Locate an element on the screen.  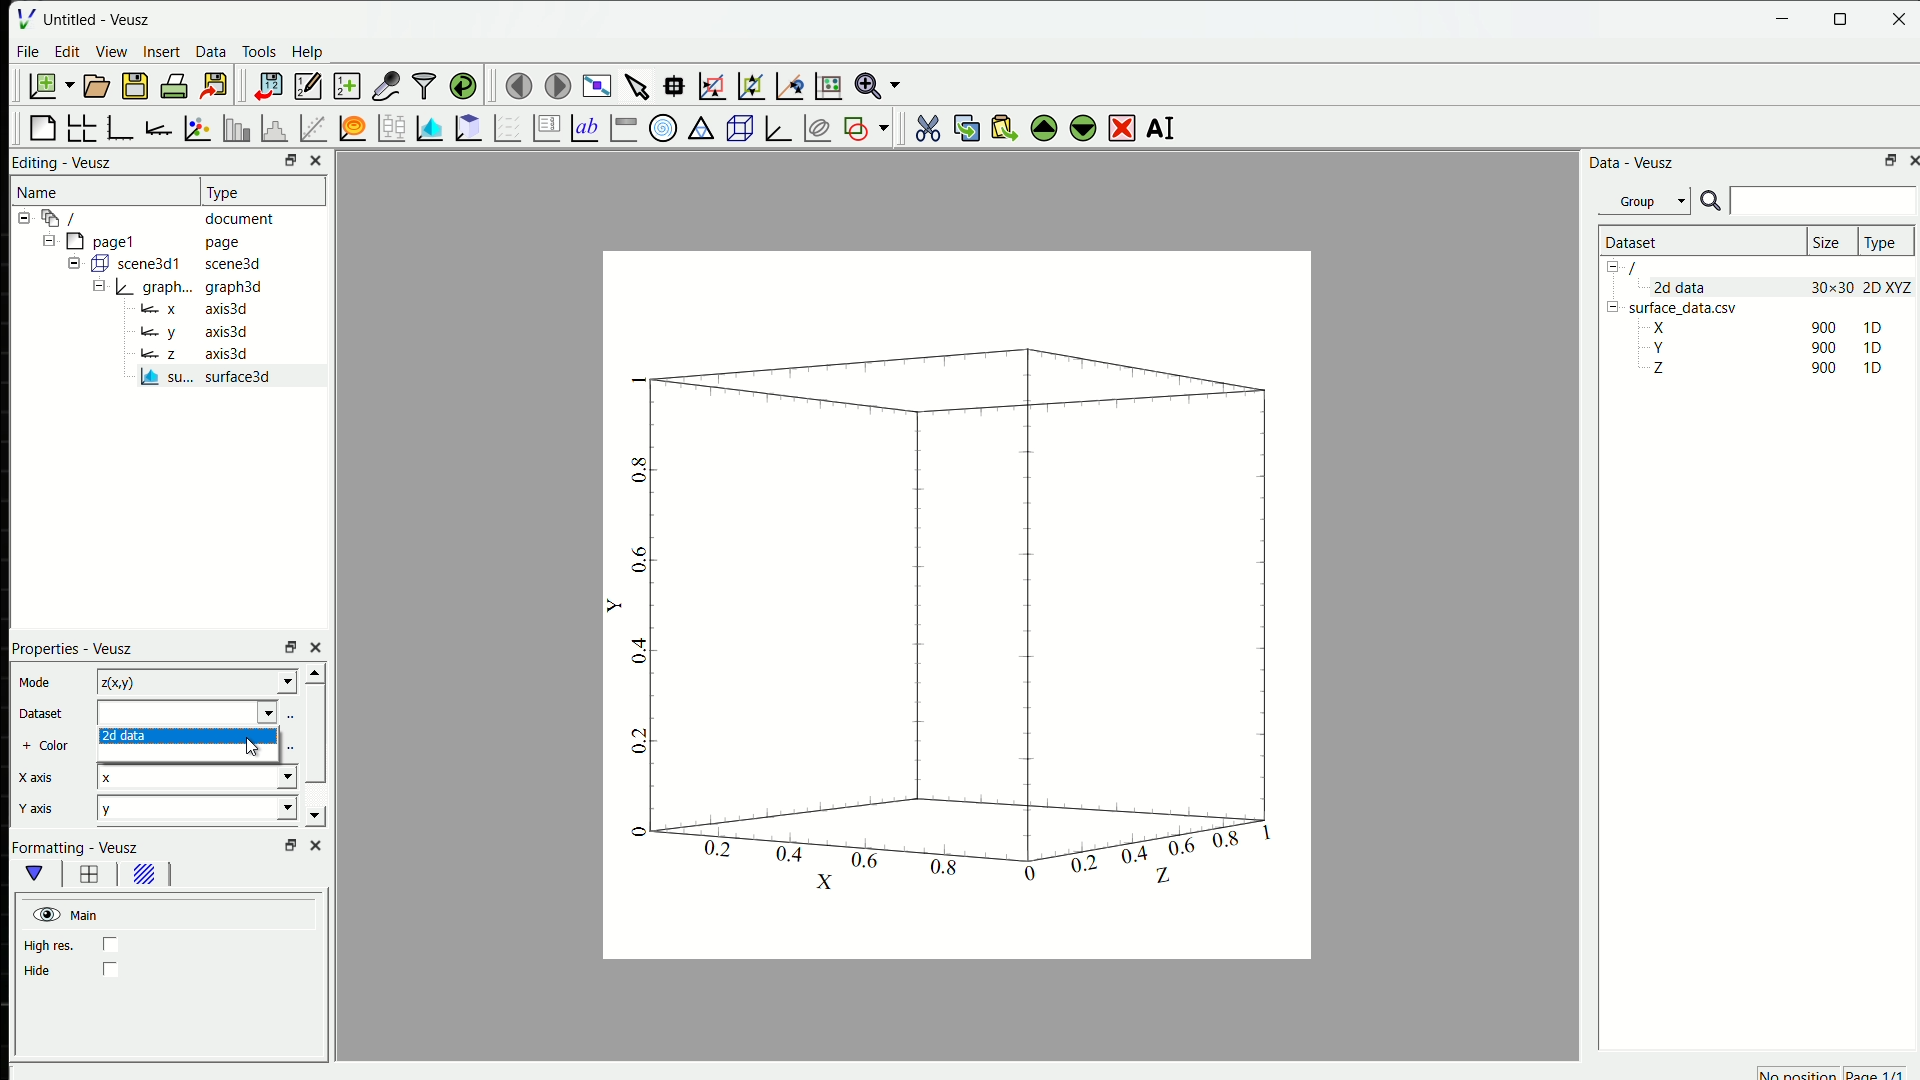
plot a vector field is located at coordinates (508, 127).